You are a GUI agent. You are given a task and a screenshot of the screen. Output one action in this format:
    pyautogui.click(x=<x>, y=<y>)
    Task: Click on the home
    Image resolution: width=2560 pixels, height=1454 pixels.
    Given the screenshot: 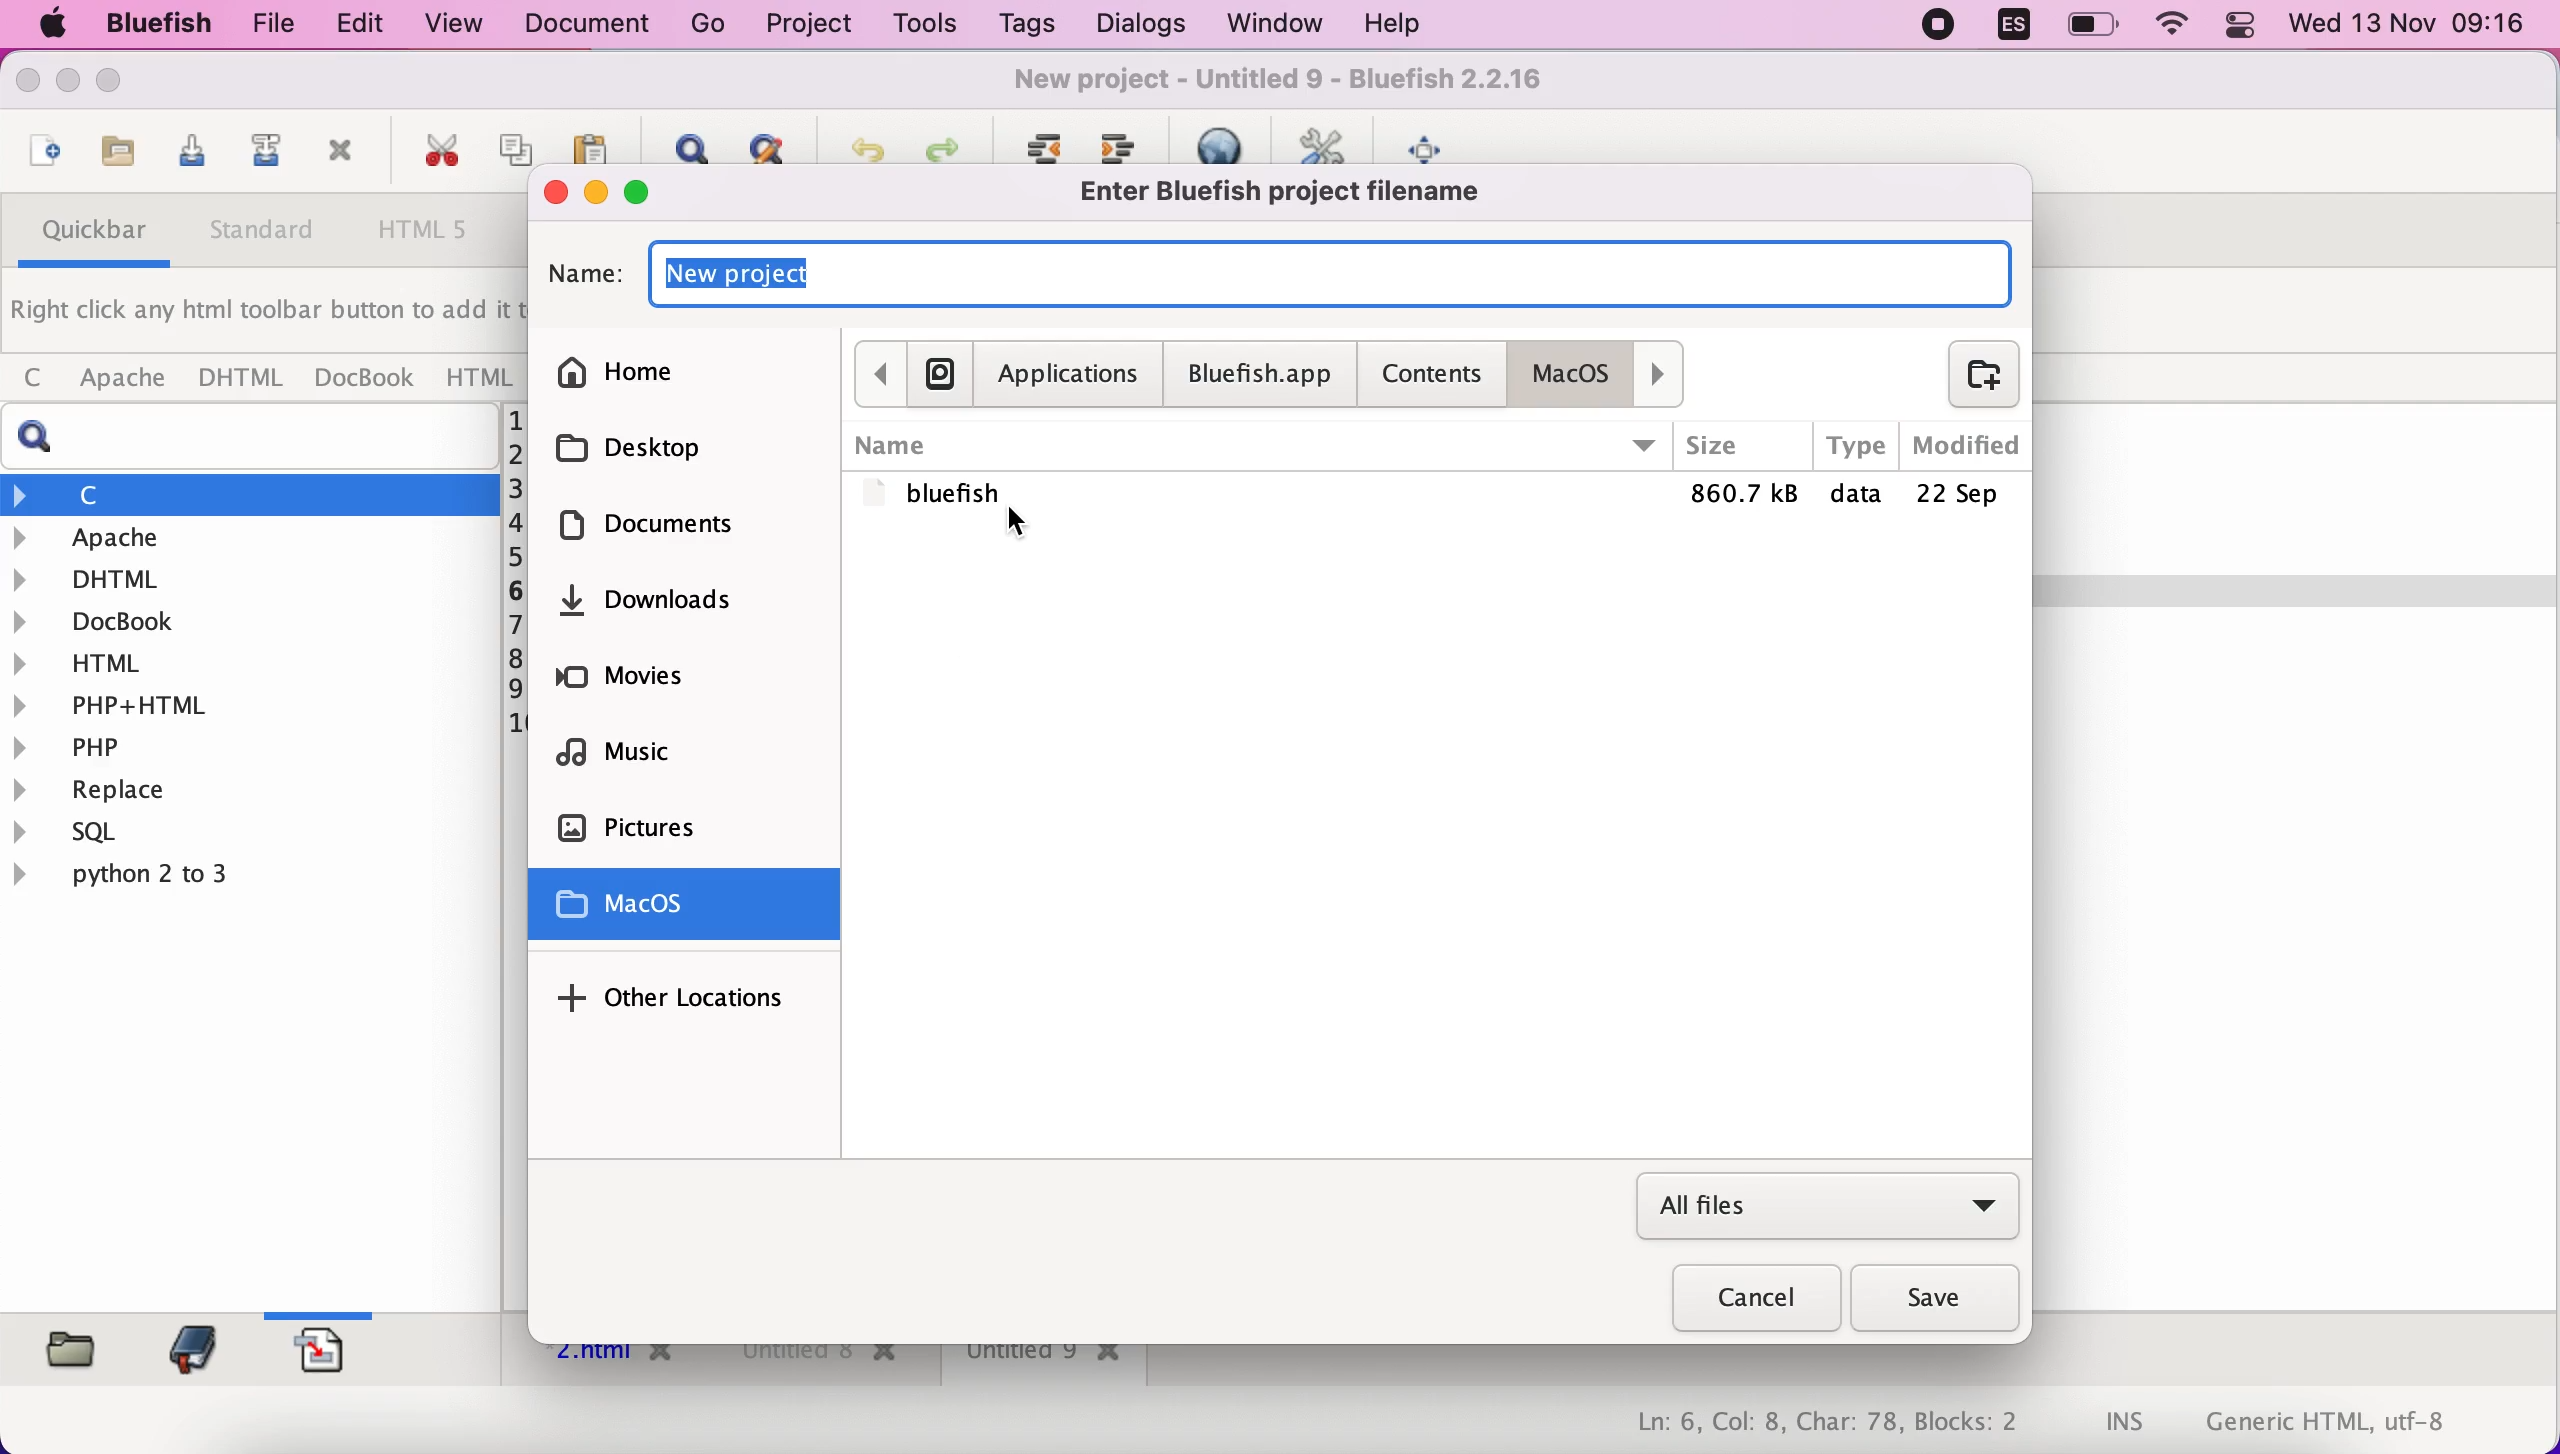 What is the action you would take?
    pyautogui.click(x=685, y=367)
    